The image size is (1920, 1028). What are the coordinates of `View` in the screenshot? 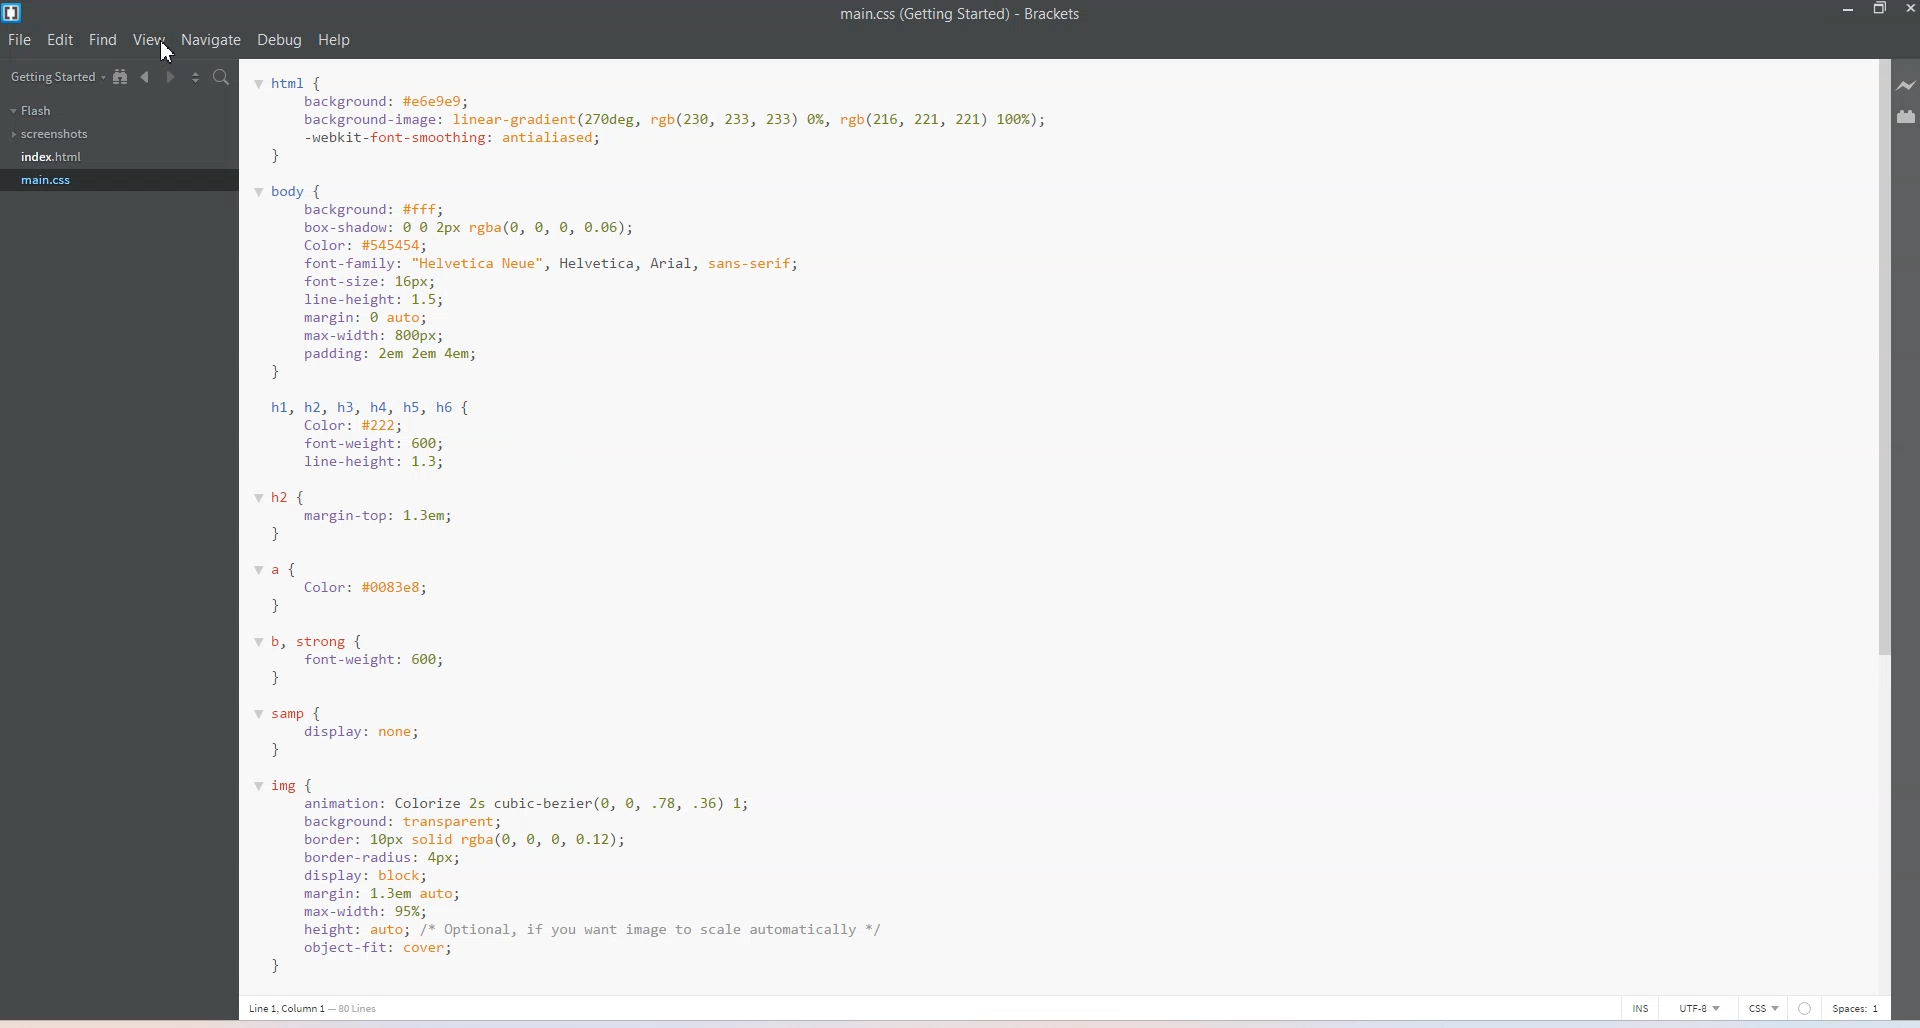 It's located at (151, 39).